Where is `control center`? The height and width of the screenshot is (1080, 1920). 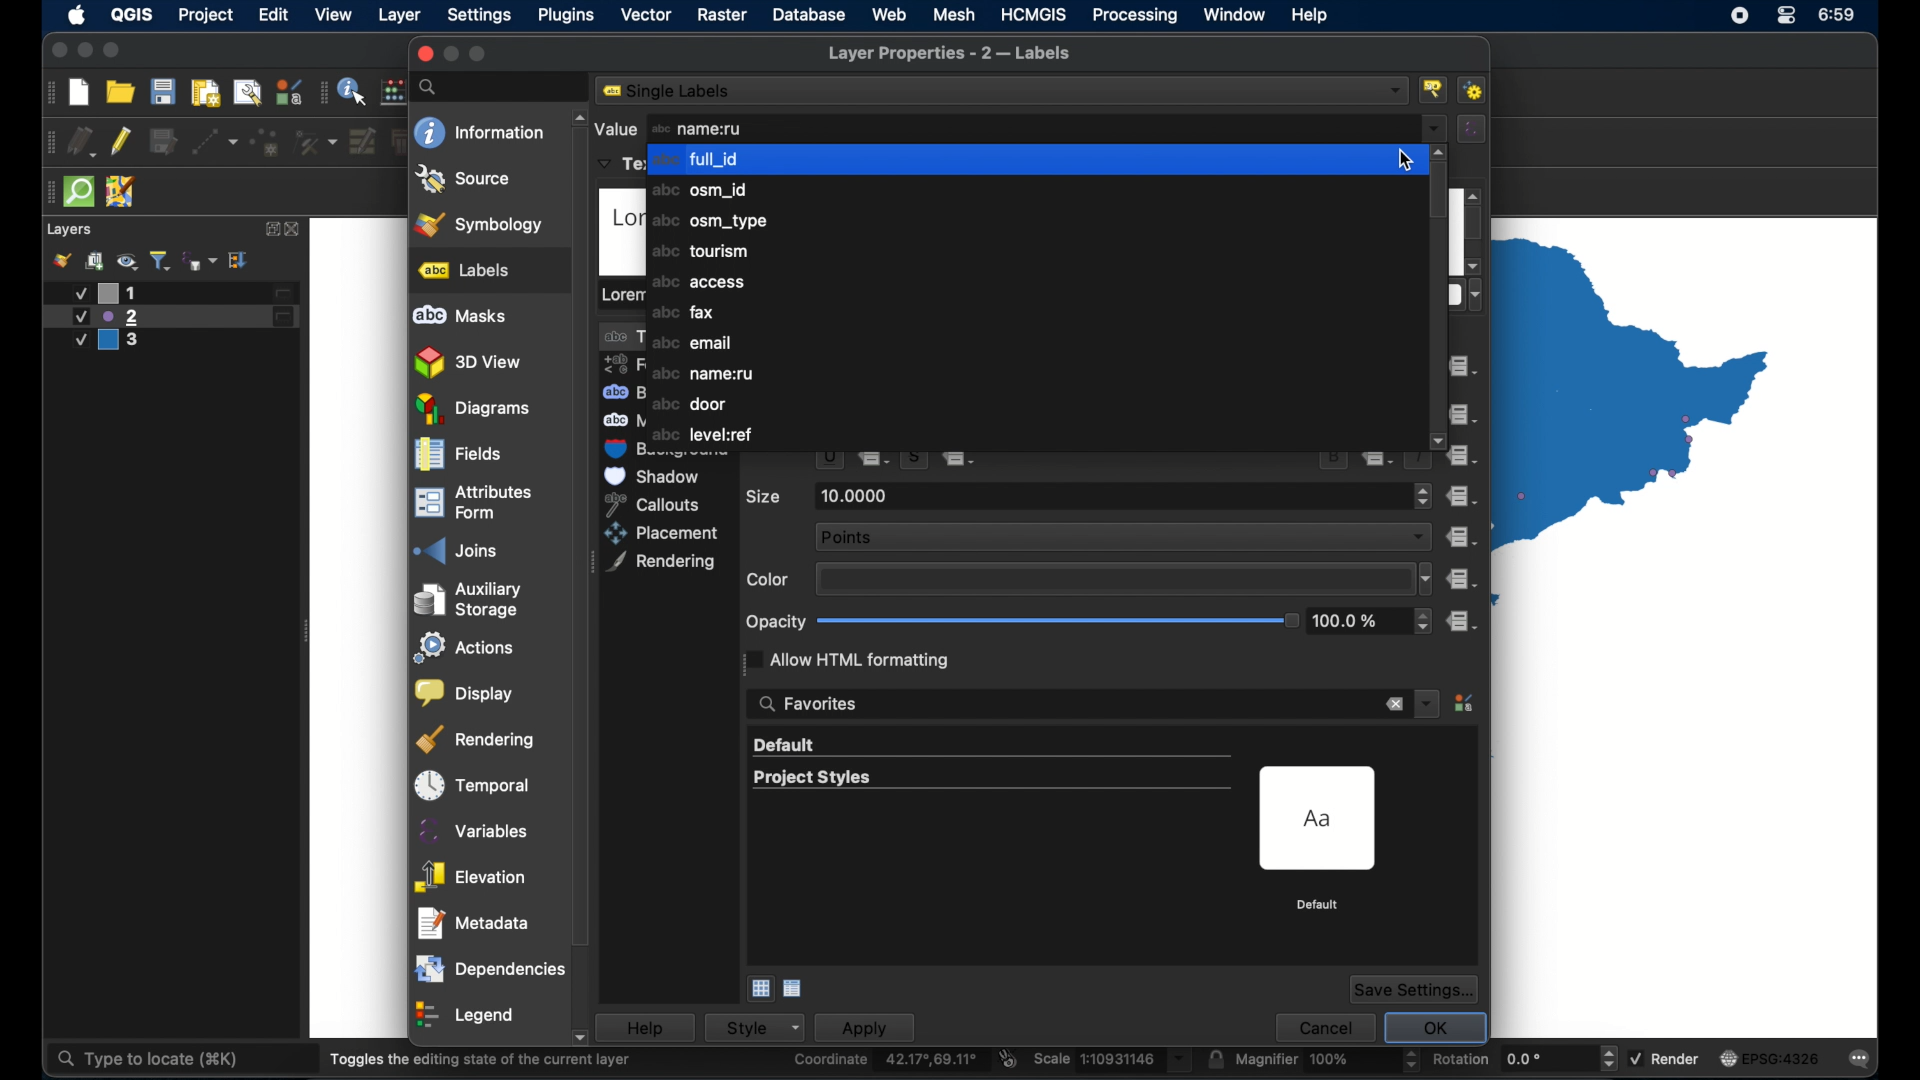
control center is located at coordinates (1788, 15).